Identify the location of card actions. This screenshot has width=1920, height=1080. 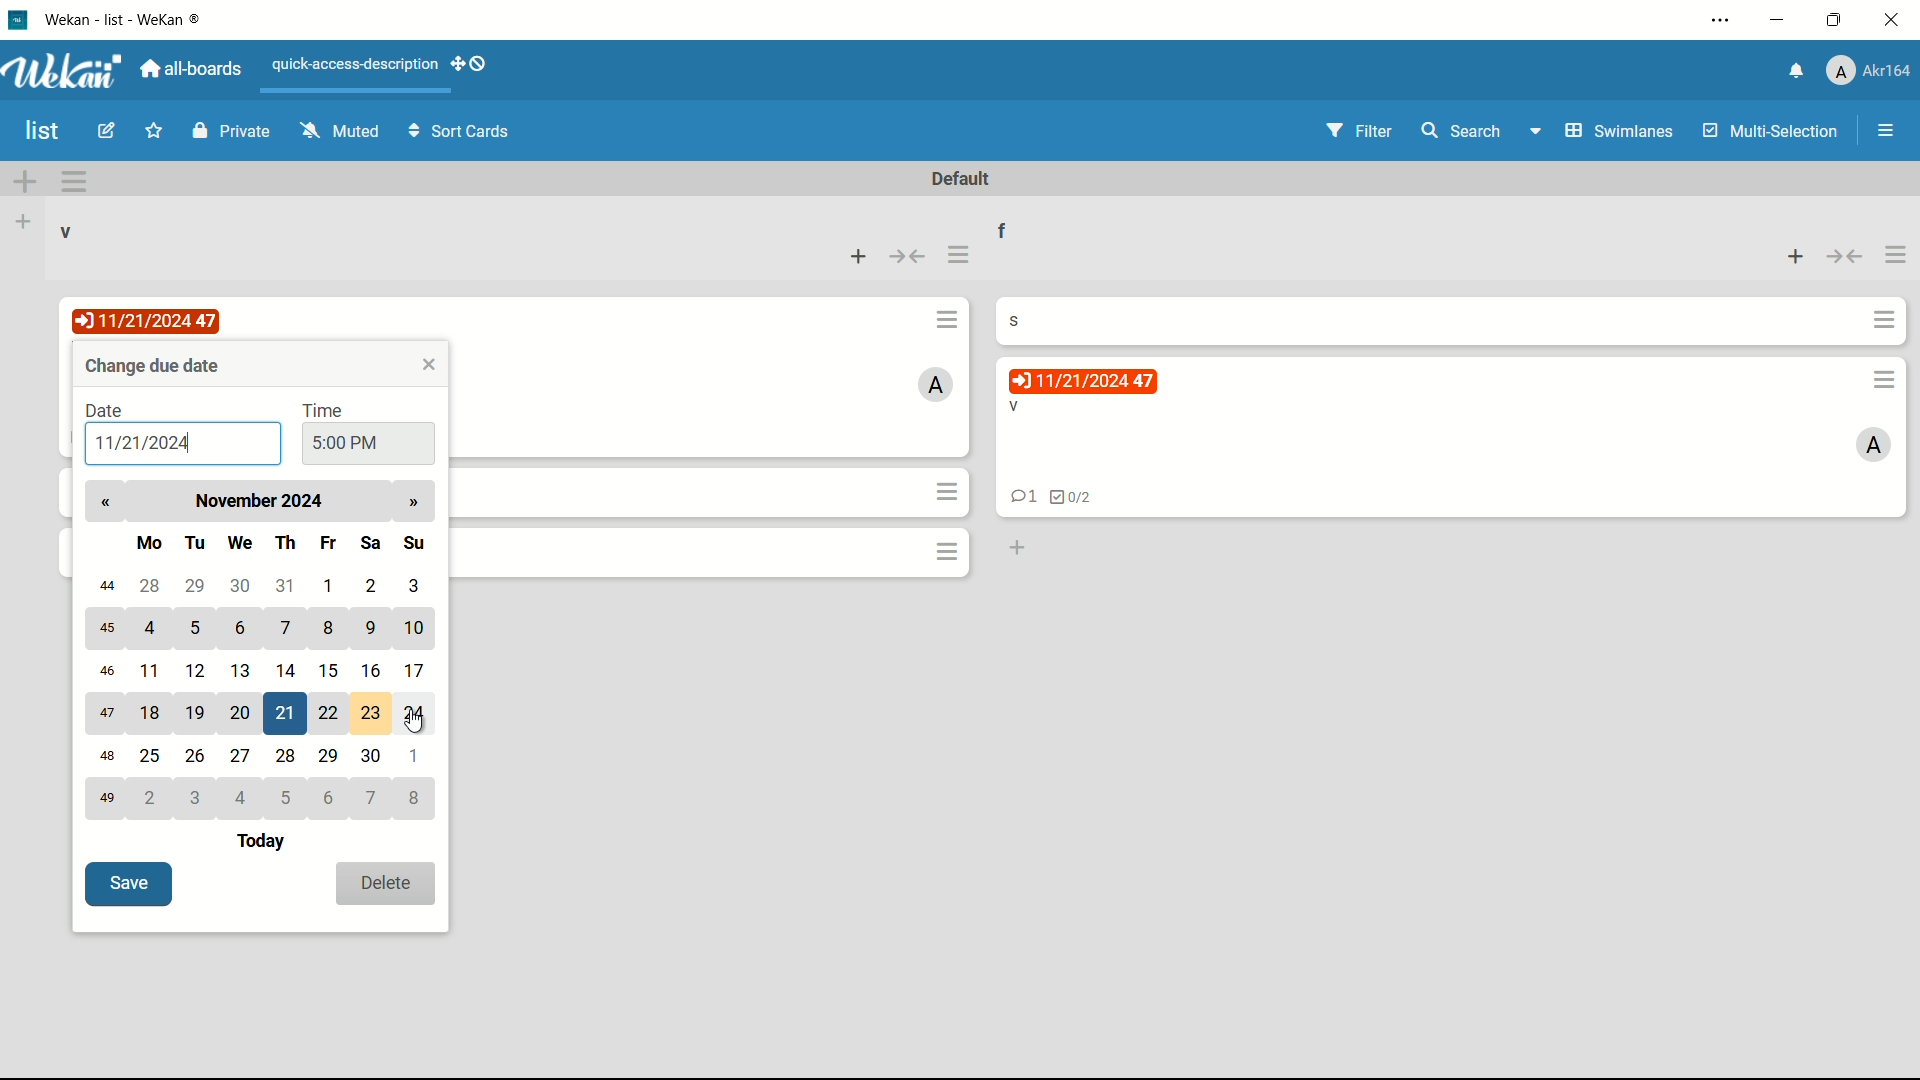
(1885, 321).